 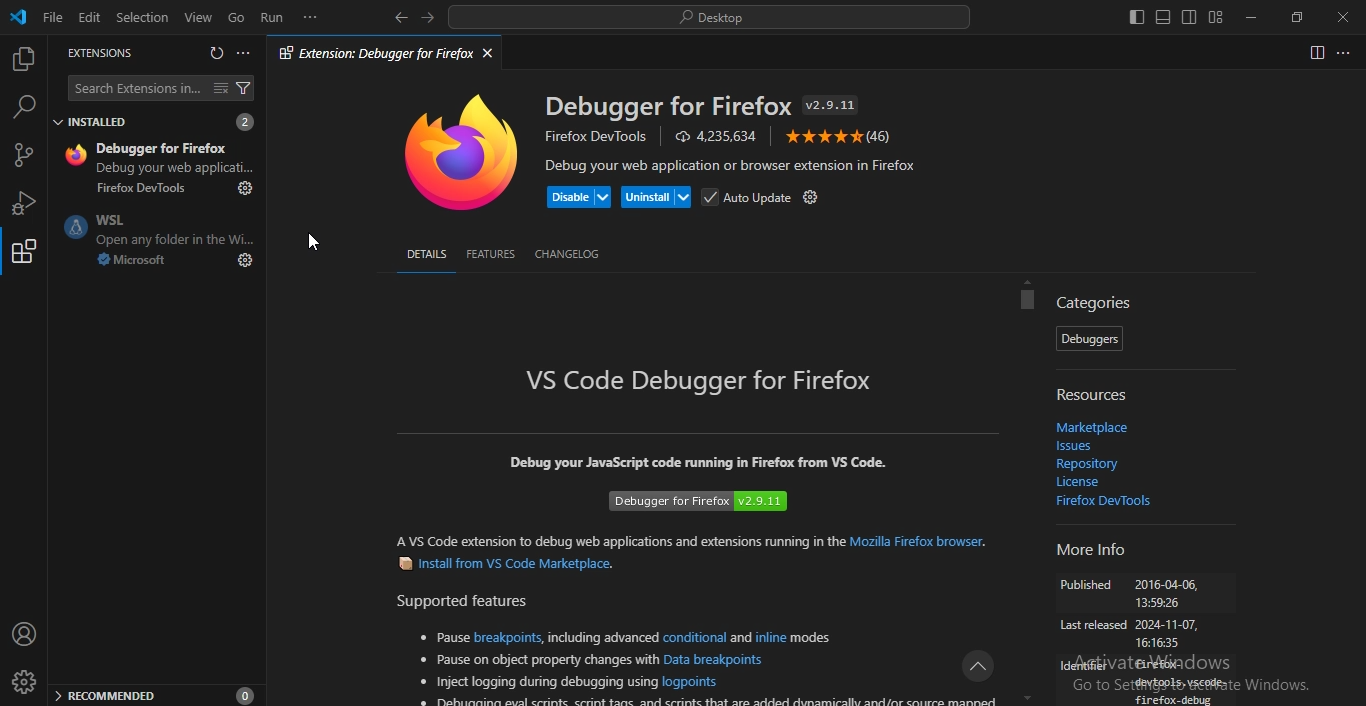 I want to click on changelog, so click(x=569, y=257).